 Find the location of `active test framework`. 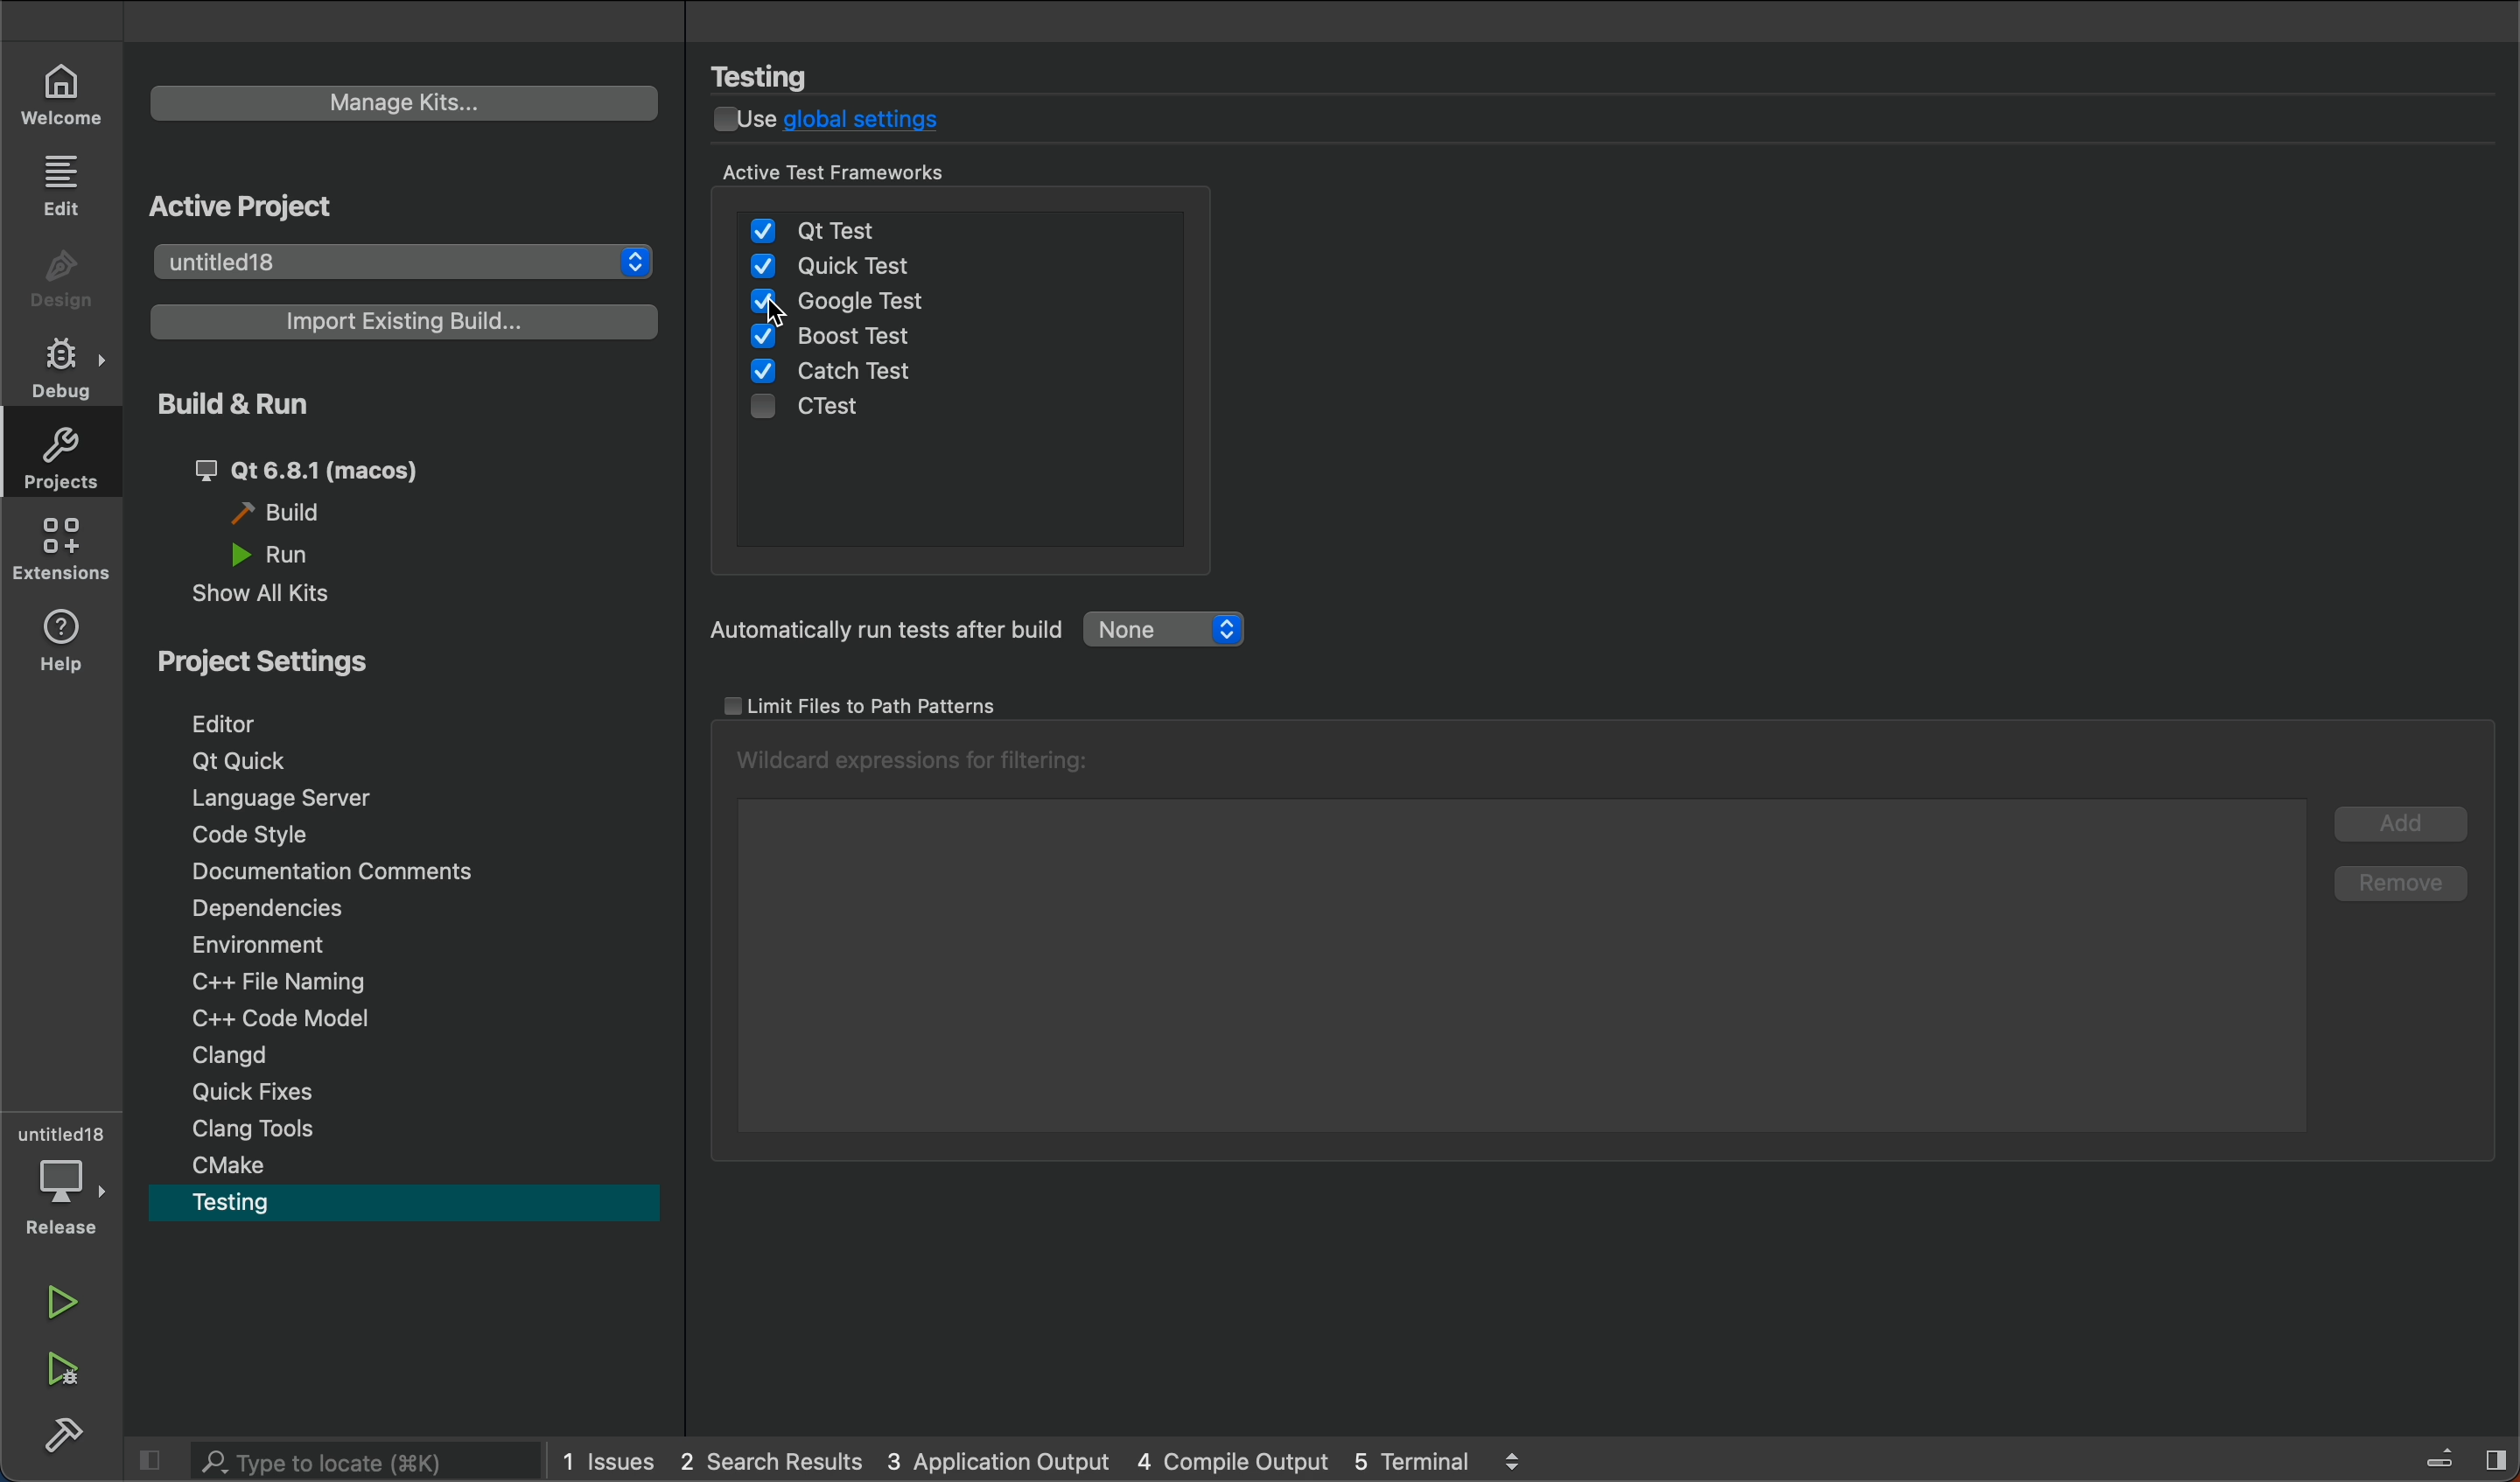

active test framework is located at coordinates (867, 170).